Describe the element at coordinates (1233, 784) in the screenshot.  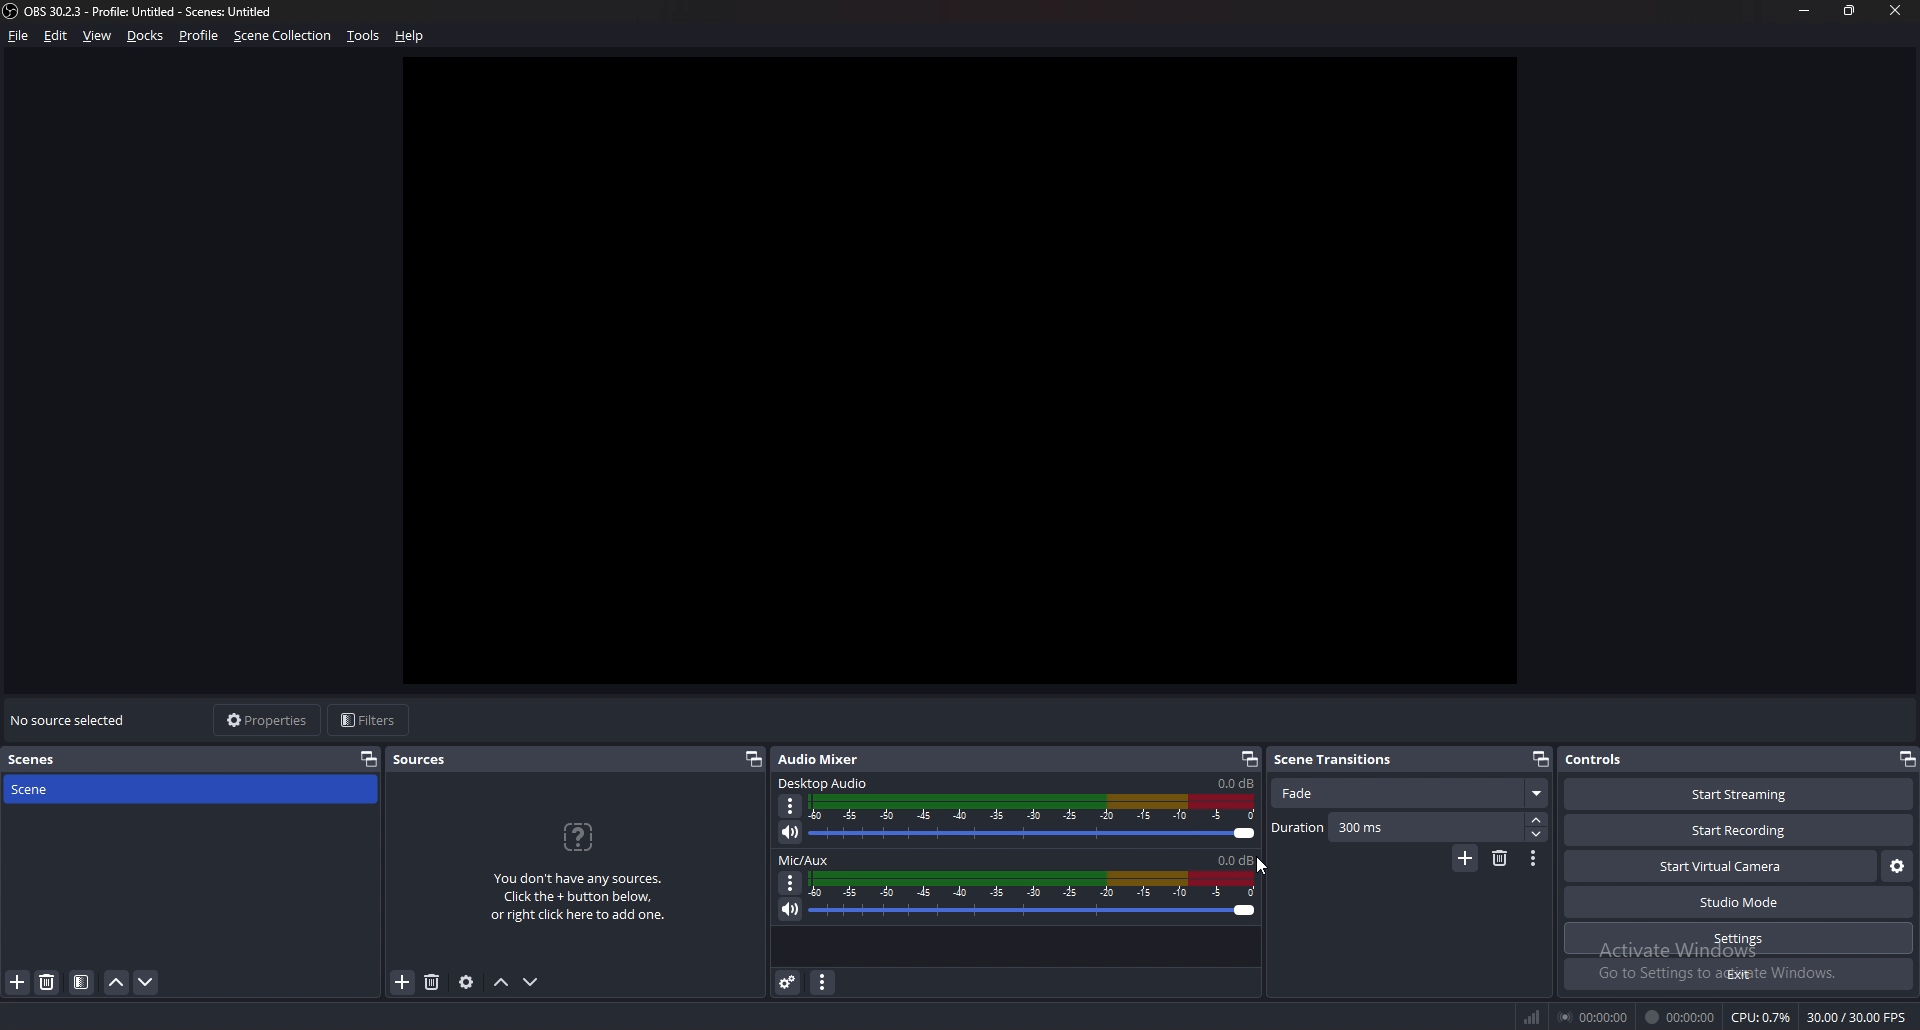
I see `0.0 db` at that location.